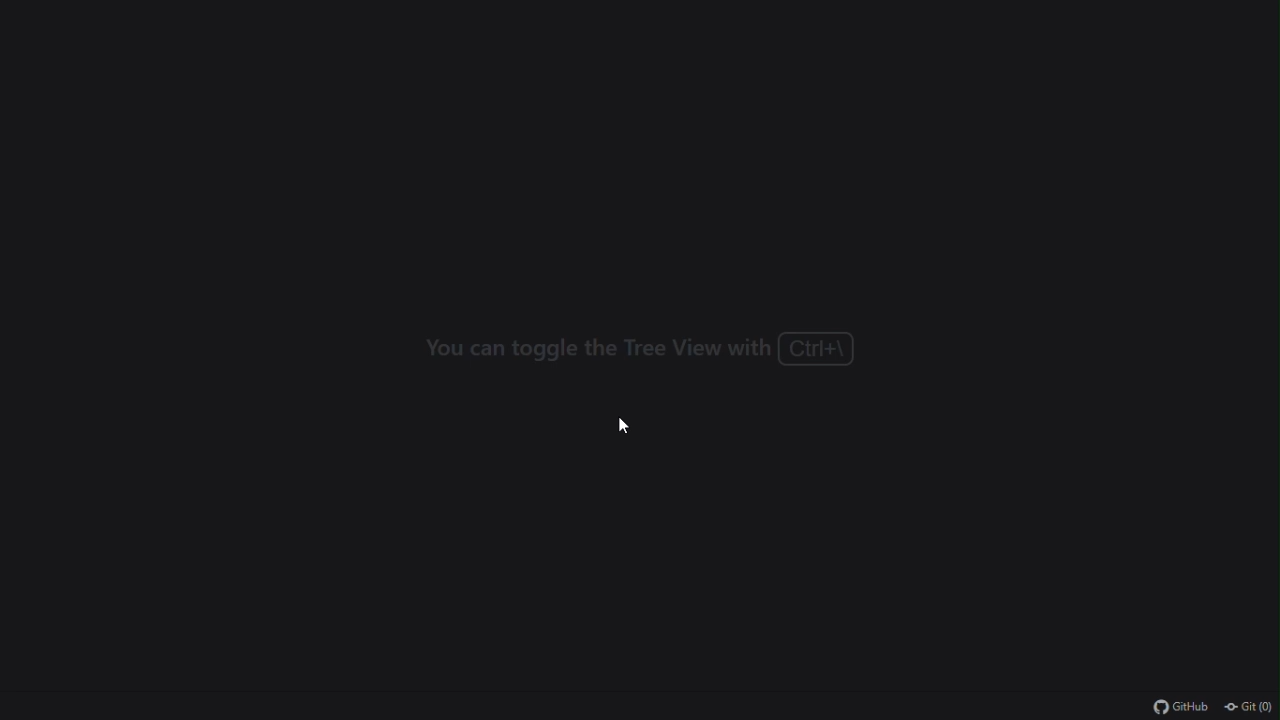 The image size is (1280, 720). Describe the element at coordinates (1250, 706) in the screenshot. I see `git` at that location.